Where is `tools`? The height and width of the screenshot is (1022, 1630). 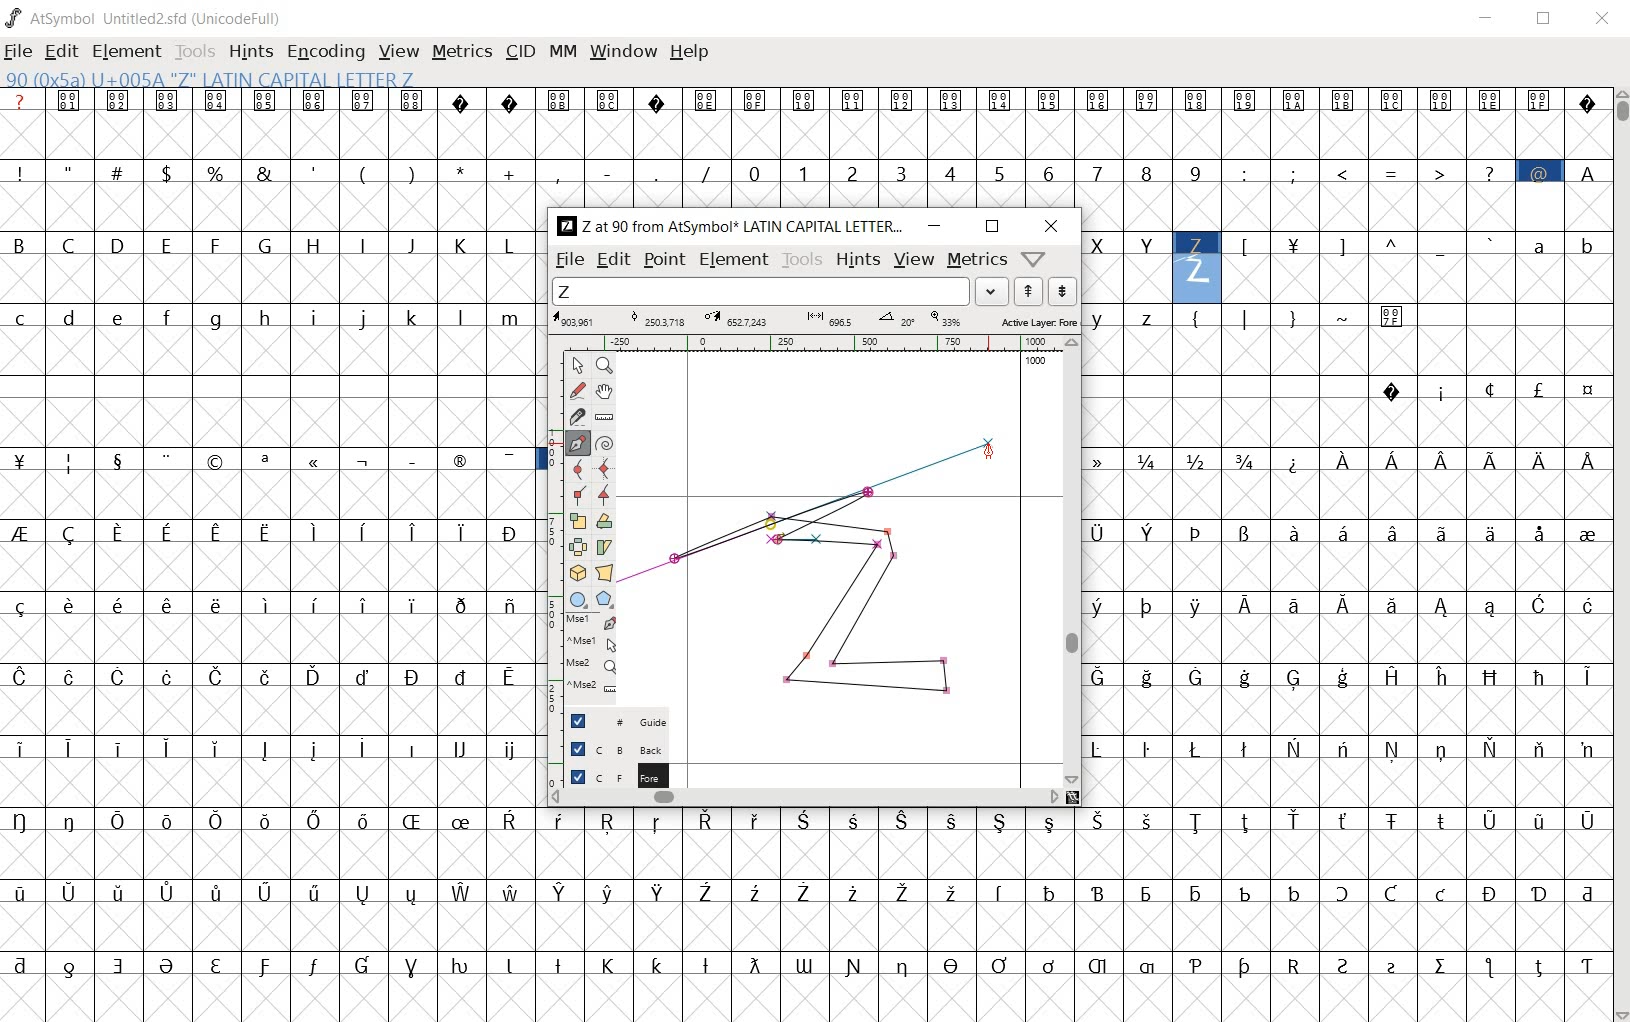
tools is located at coordinates (197, 50).